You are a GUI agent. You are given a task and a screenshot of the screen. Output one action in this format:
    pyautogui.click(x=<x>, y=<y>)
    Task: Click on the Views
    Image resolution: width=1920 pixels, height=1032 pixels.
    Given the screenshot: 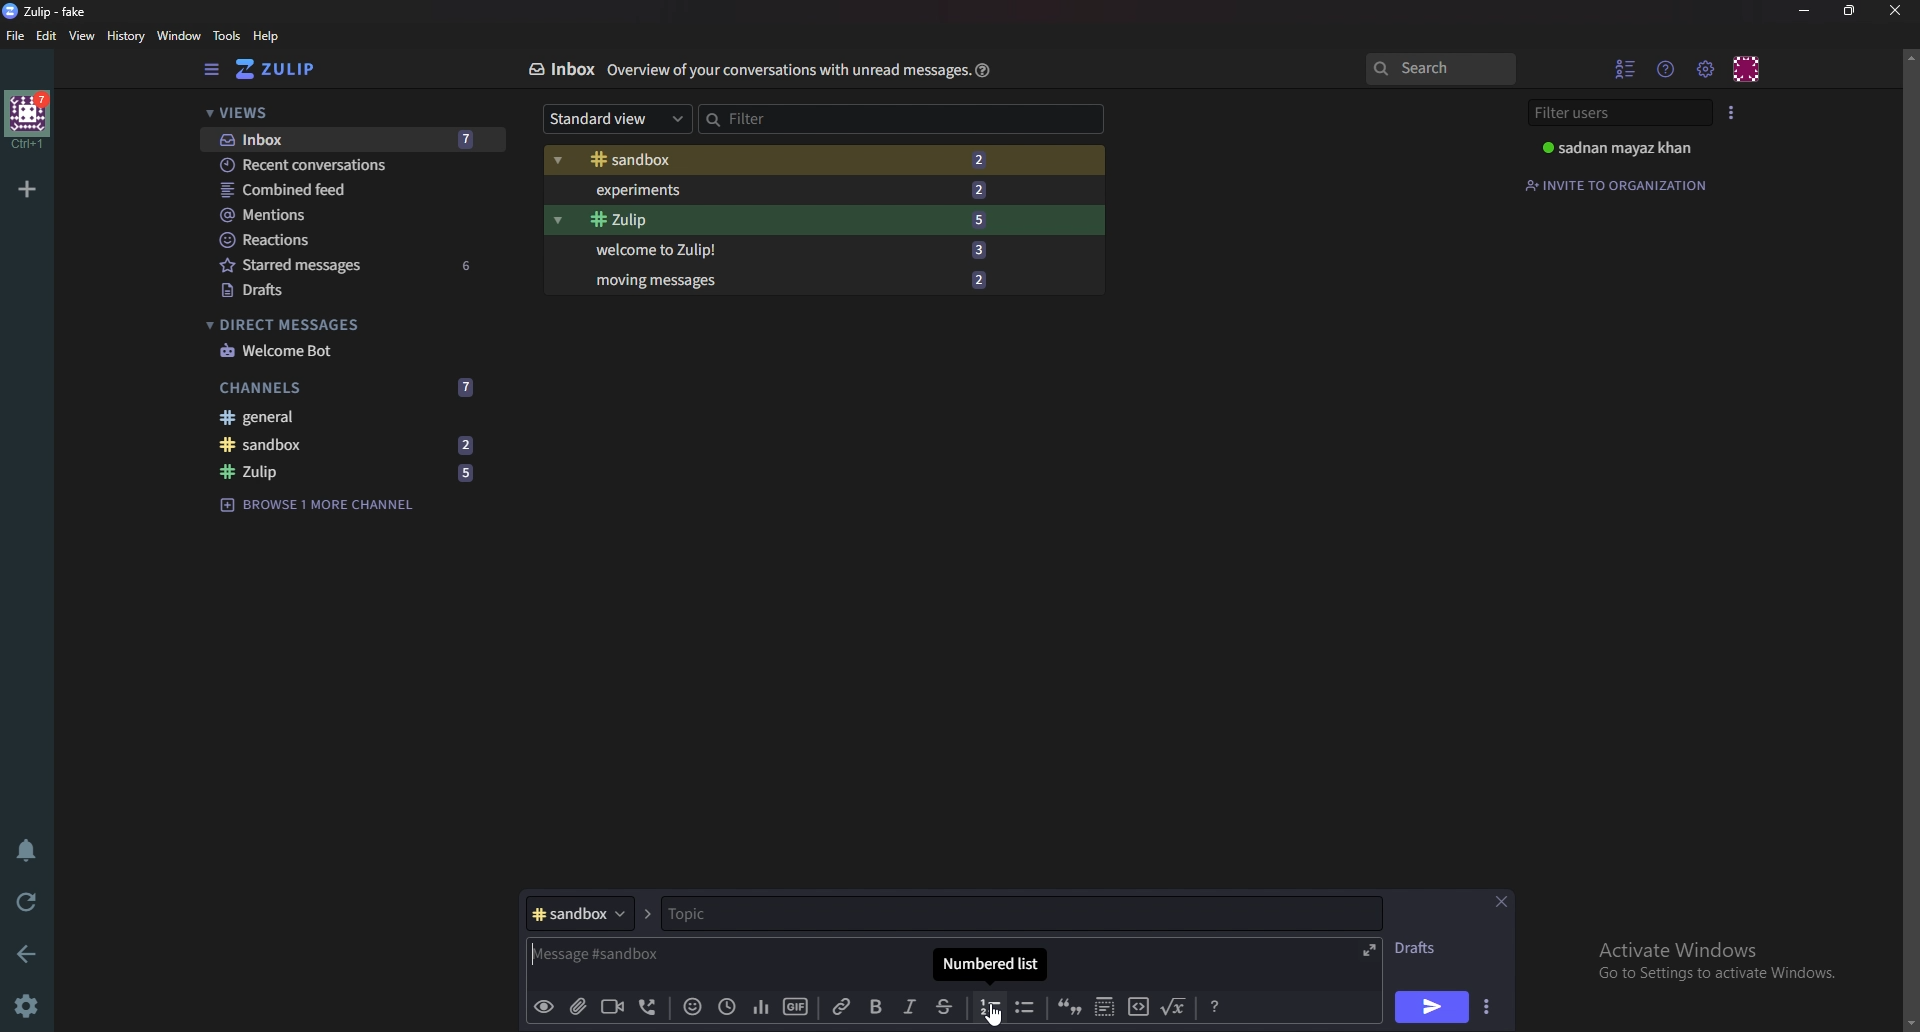 What is the action you would take?
    pyautogui.click(x=342, y=115)
    